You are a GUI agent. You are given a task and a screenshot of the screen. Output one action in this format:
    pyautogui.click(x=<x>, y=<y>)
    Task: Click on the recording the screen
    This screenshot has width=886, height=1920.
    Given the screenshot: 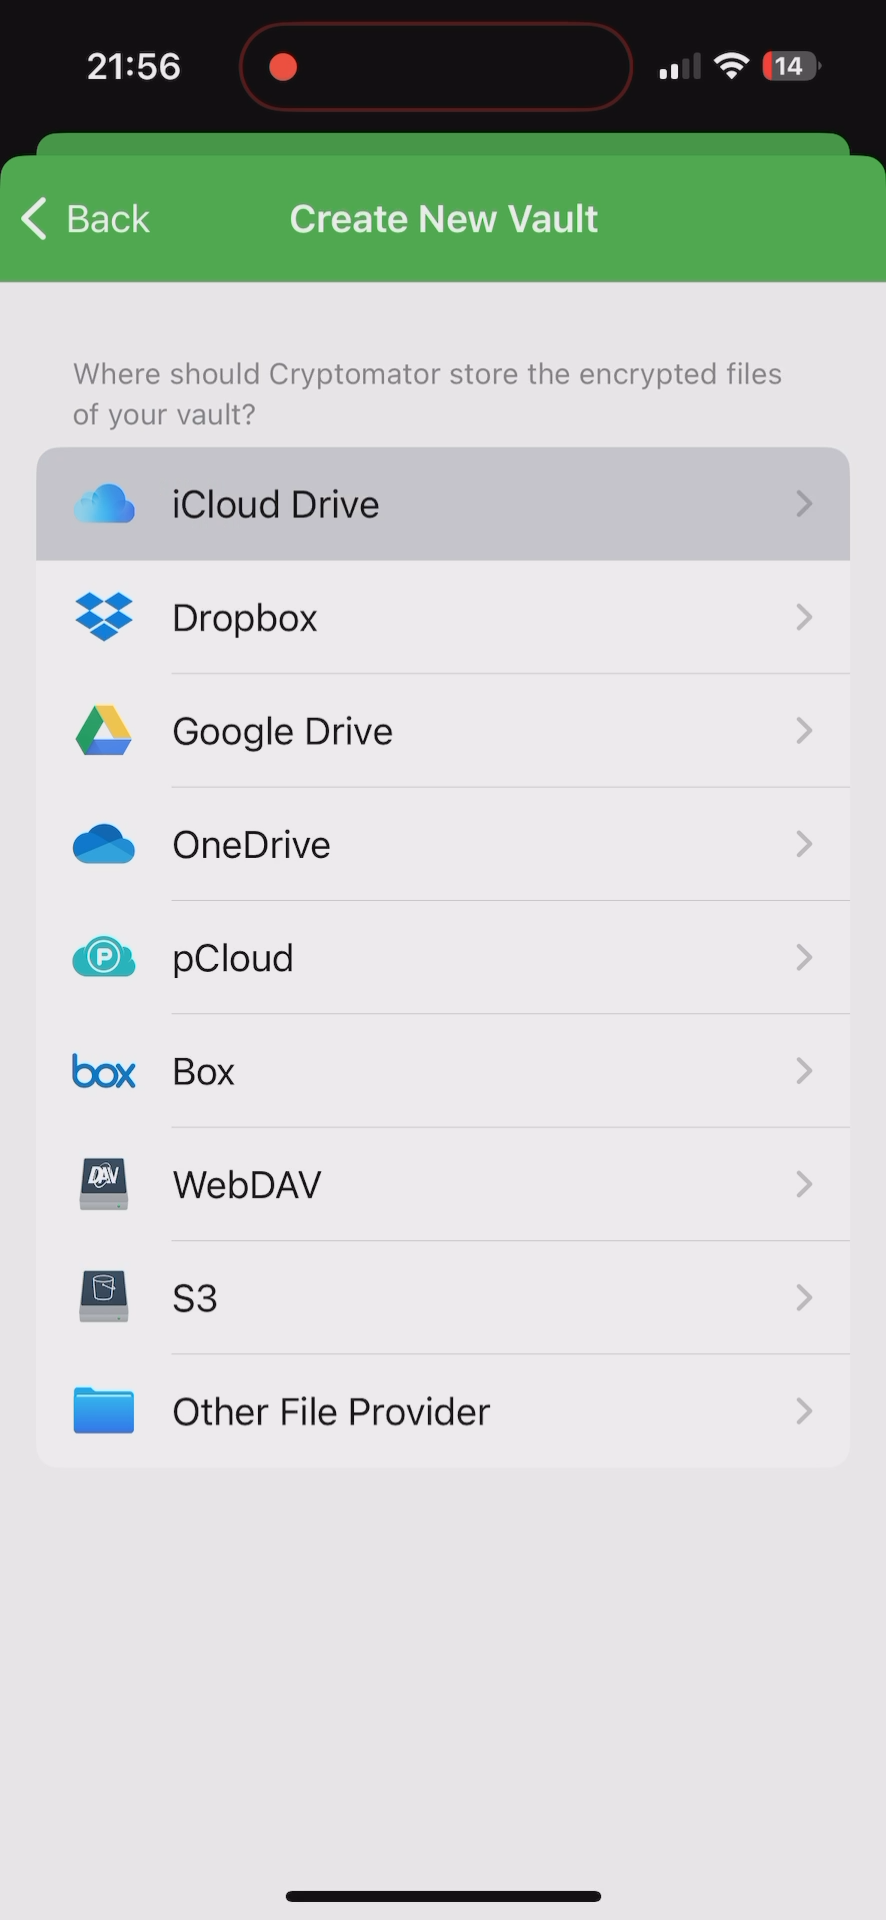 What is the action you would take?
    pyautogui.click(x=283, y=63)
    